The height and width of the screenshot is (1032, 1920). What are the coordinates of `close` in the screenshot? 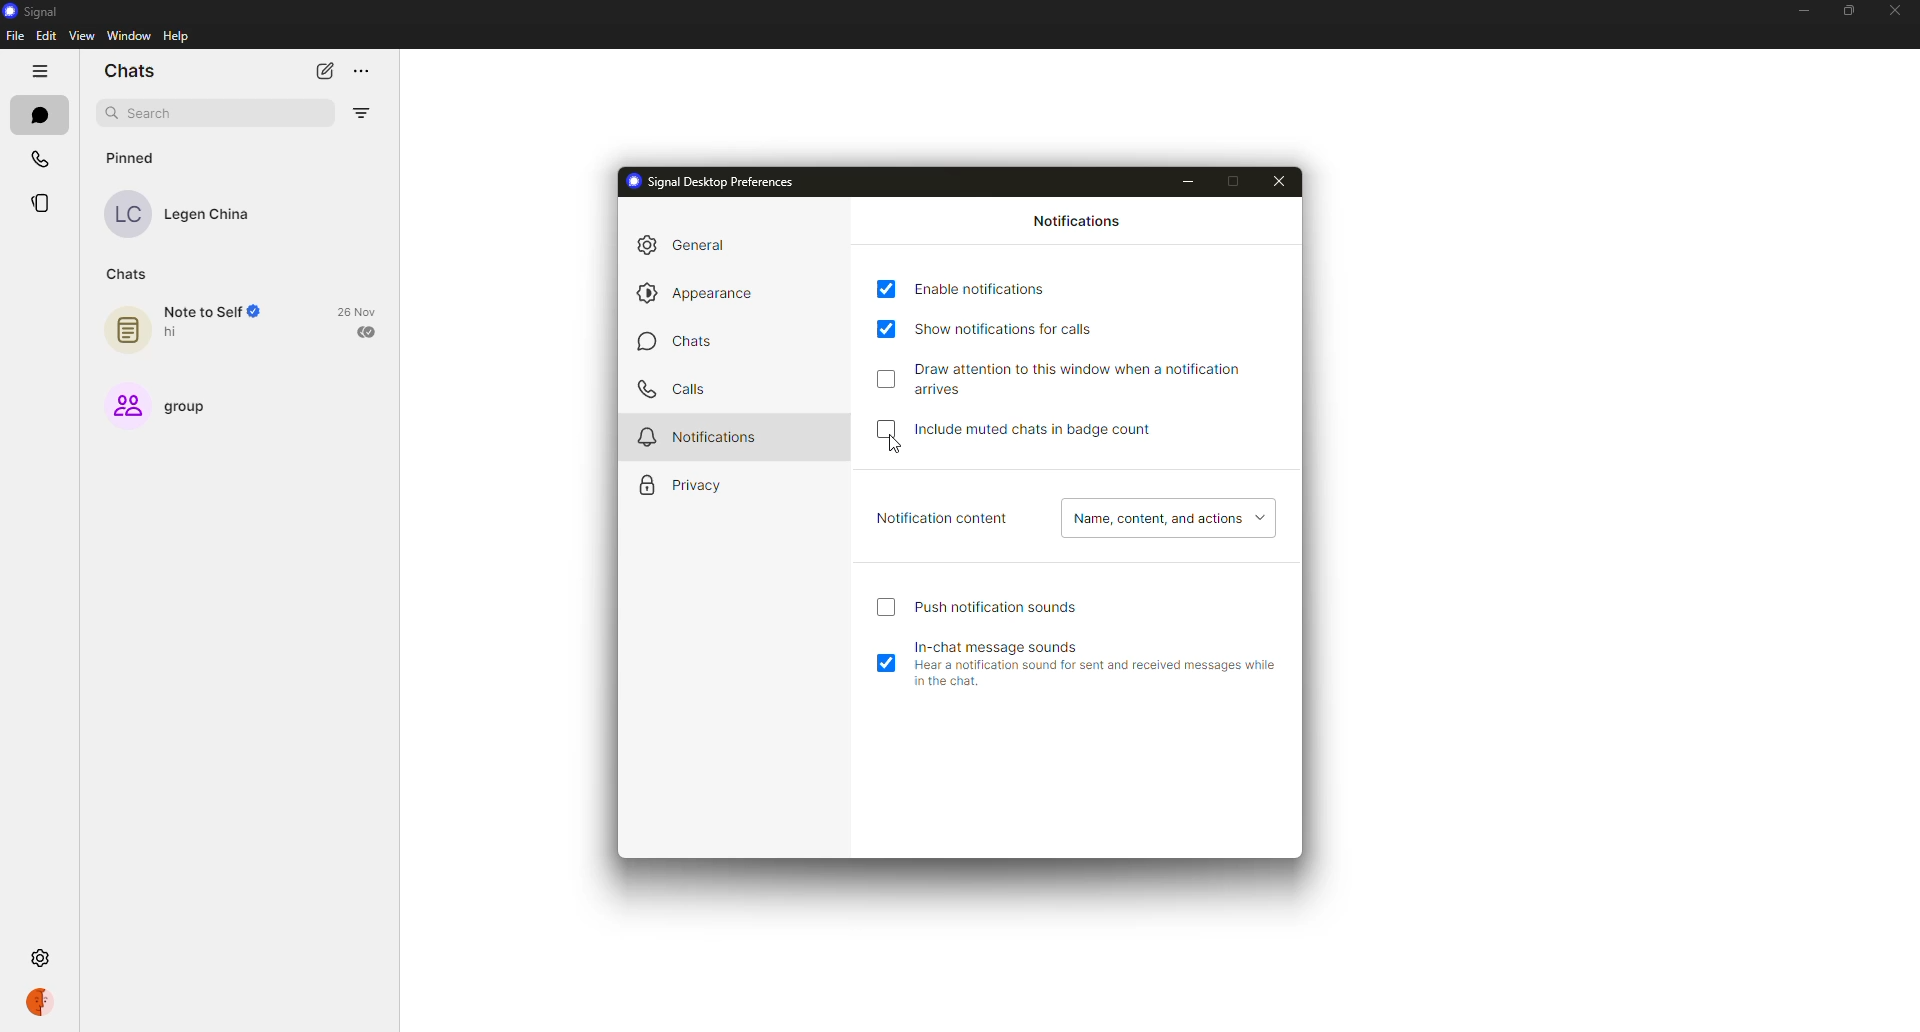 It's located at (1282, 179).